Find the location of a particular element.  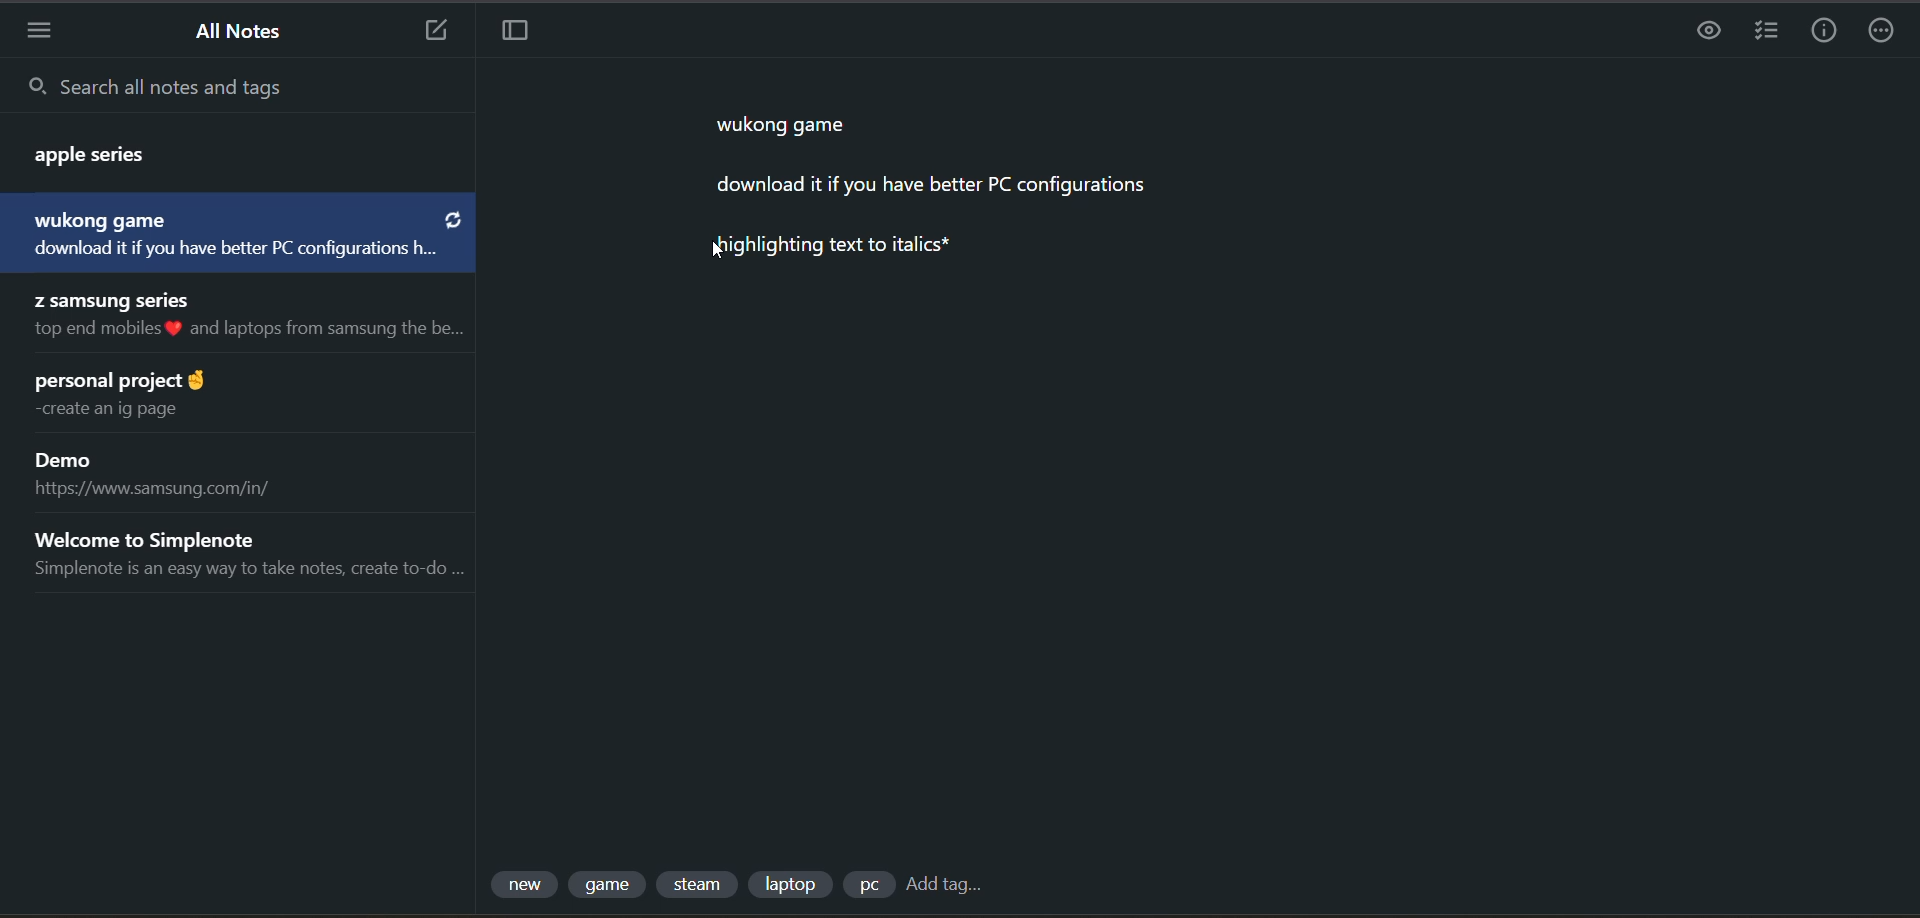

search all notes and tags is located at coordinates (243, 85).